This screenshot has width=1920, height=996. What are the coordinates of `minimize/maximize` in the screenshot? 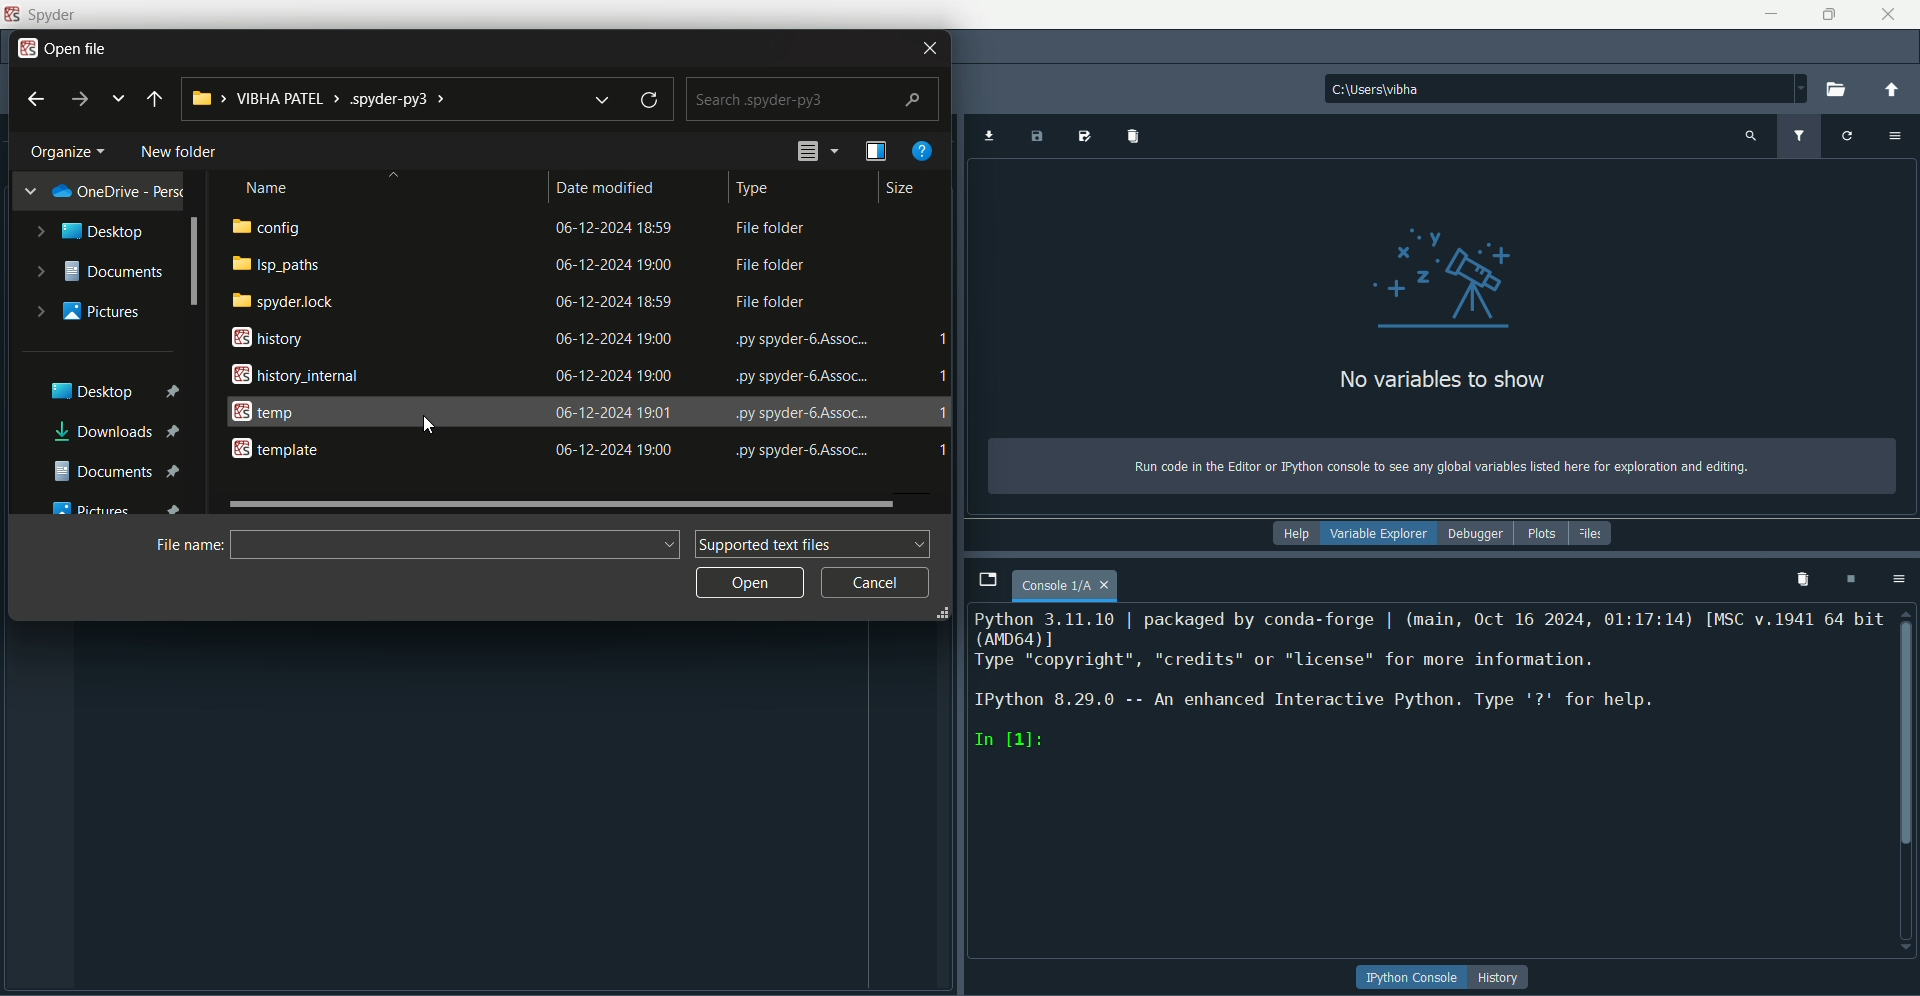 It's located at (1826, 14).